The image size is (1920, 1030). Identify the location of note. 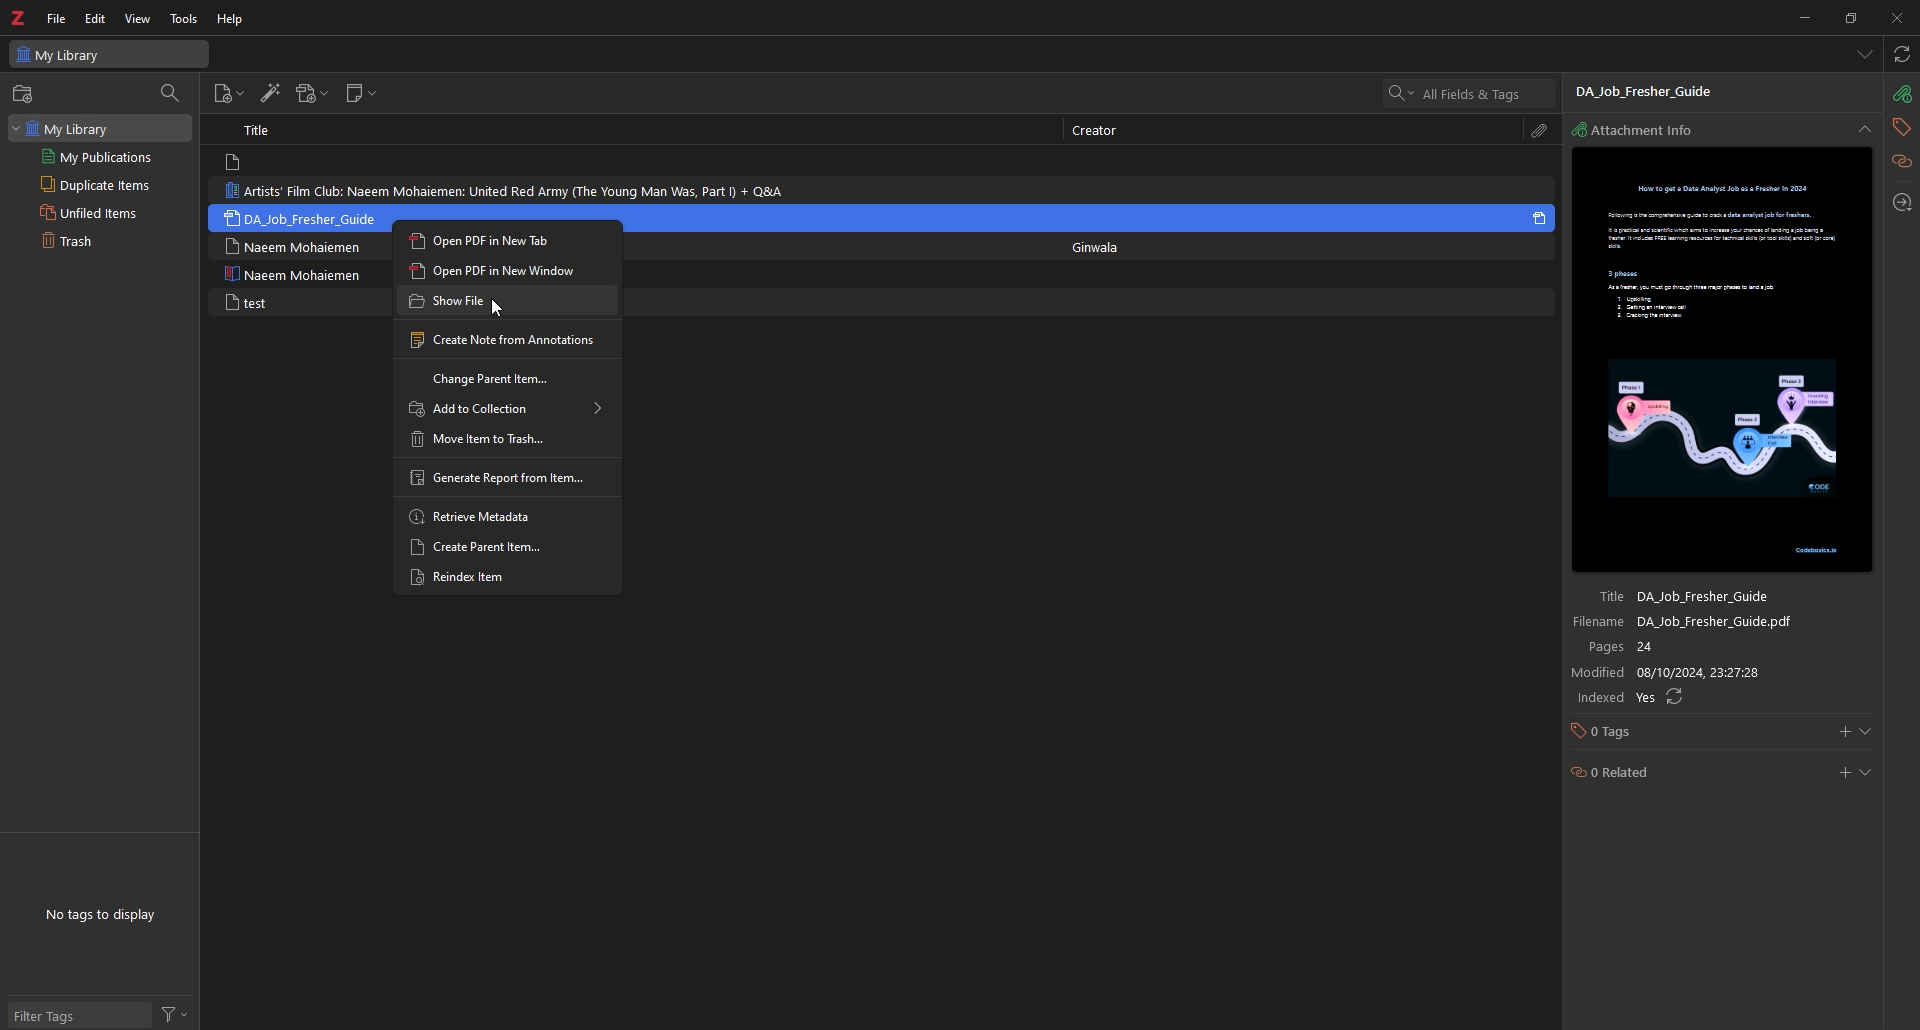
(298, 272).